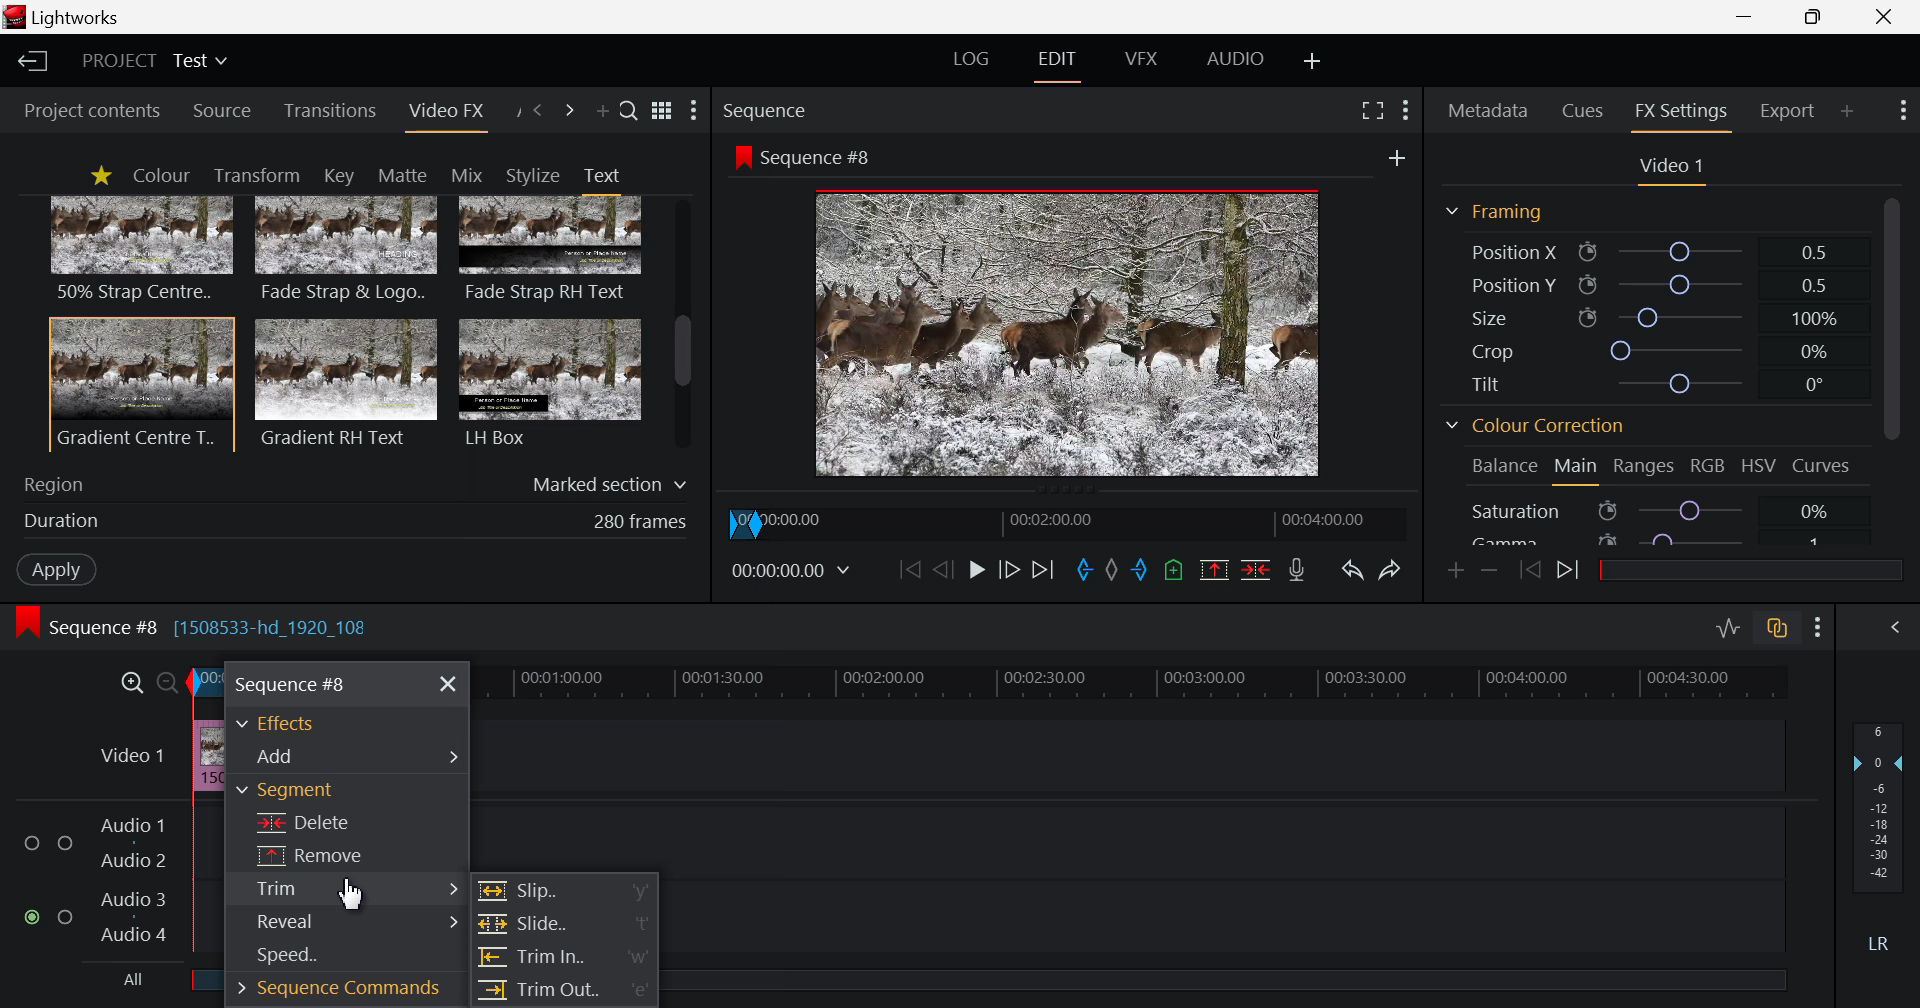 This screenshot has height=1008, width=1920. What do you see at coordinates (331, 111) in the screenshot?
I see `Transitions` at bounding box center [331, 111].